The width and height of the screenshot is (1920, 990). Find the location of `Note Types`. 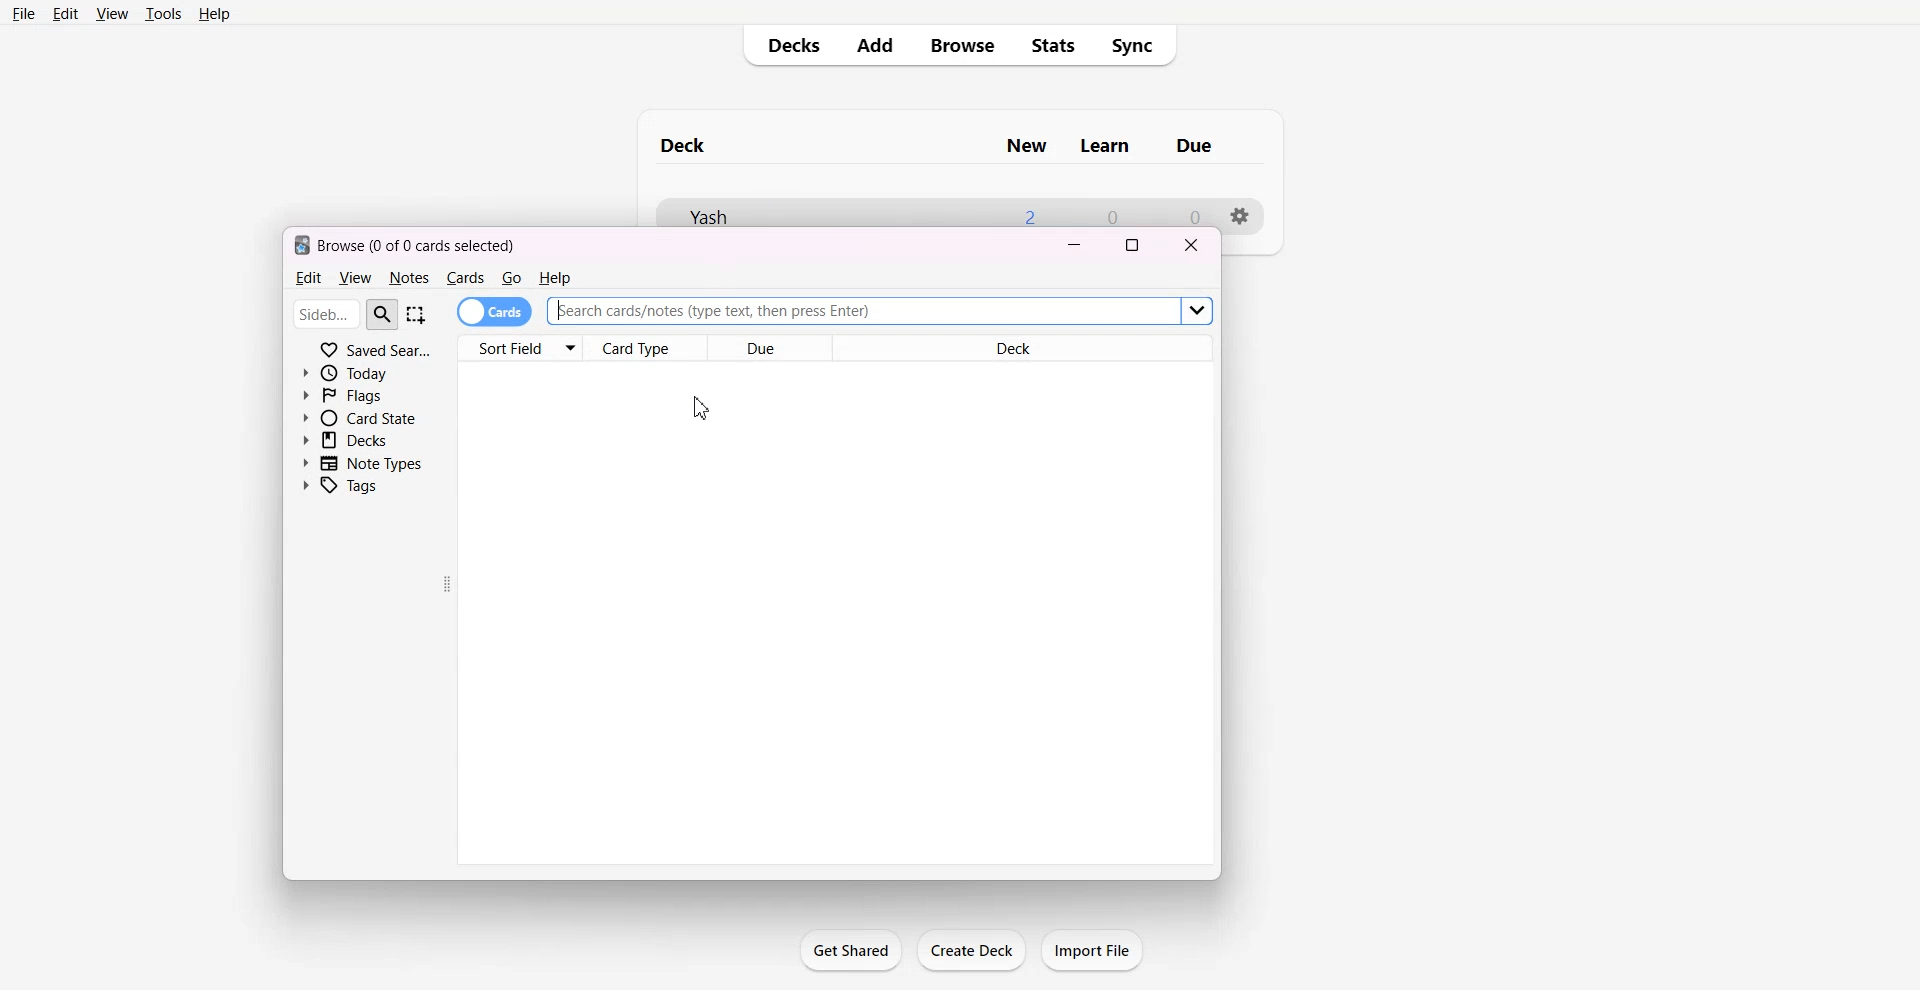

Note Types is located at coordinates (362, 462).